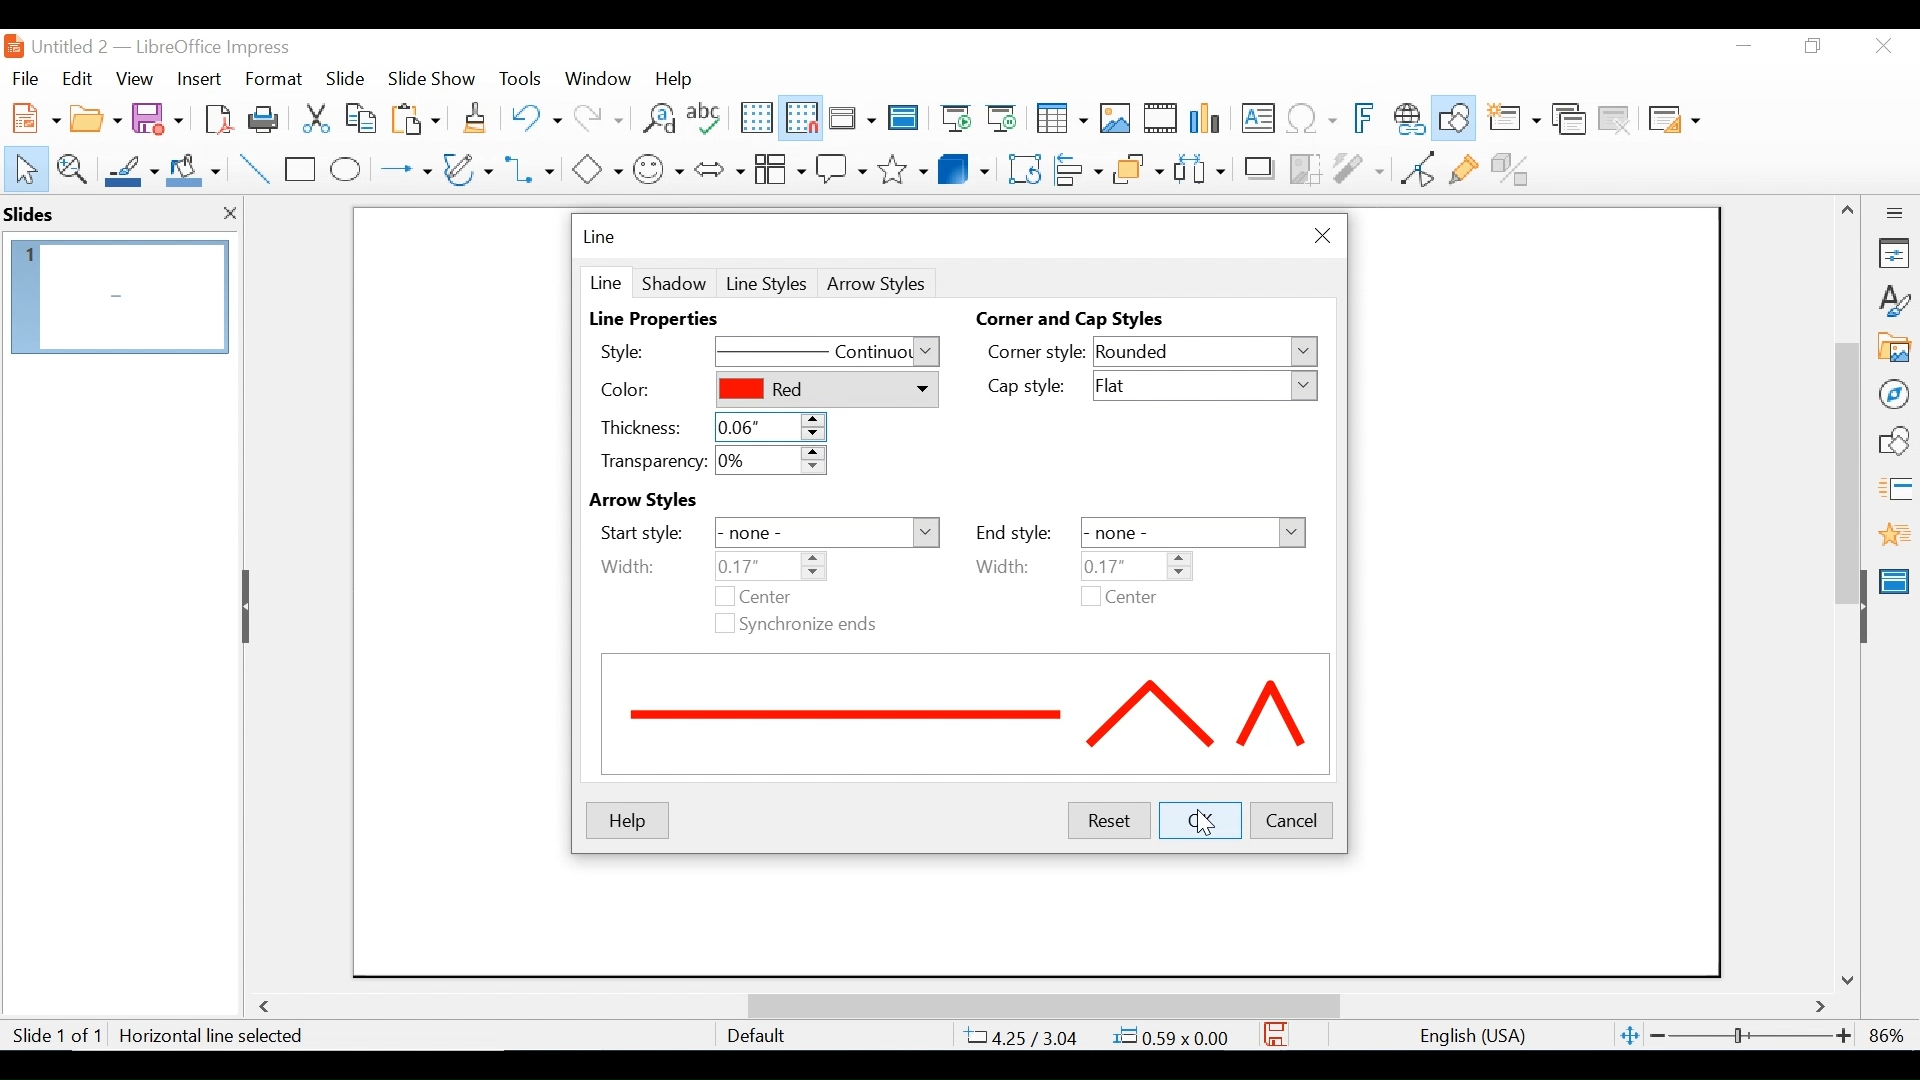  Describe the element at coordinates (129, 170) in the screenshot. I see `Line Color` at that location.